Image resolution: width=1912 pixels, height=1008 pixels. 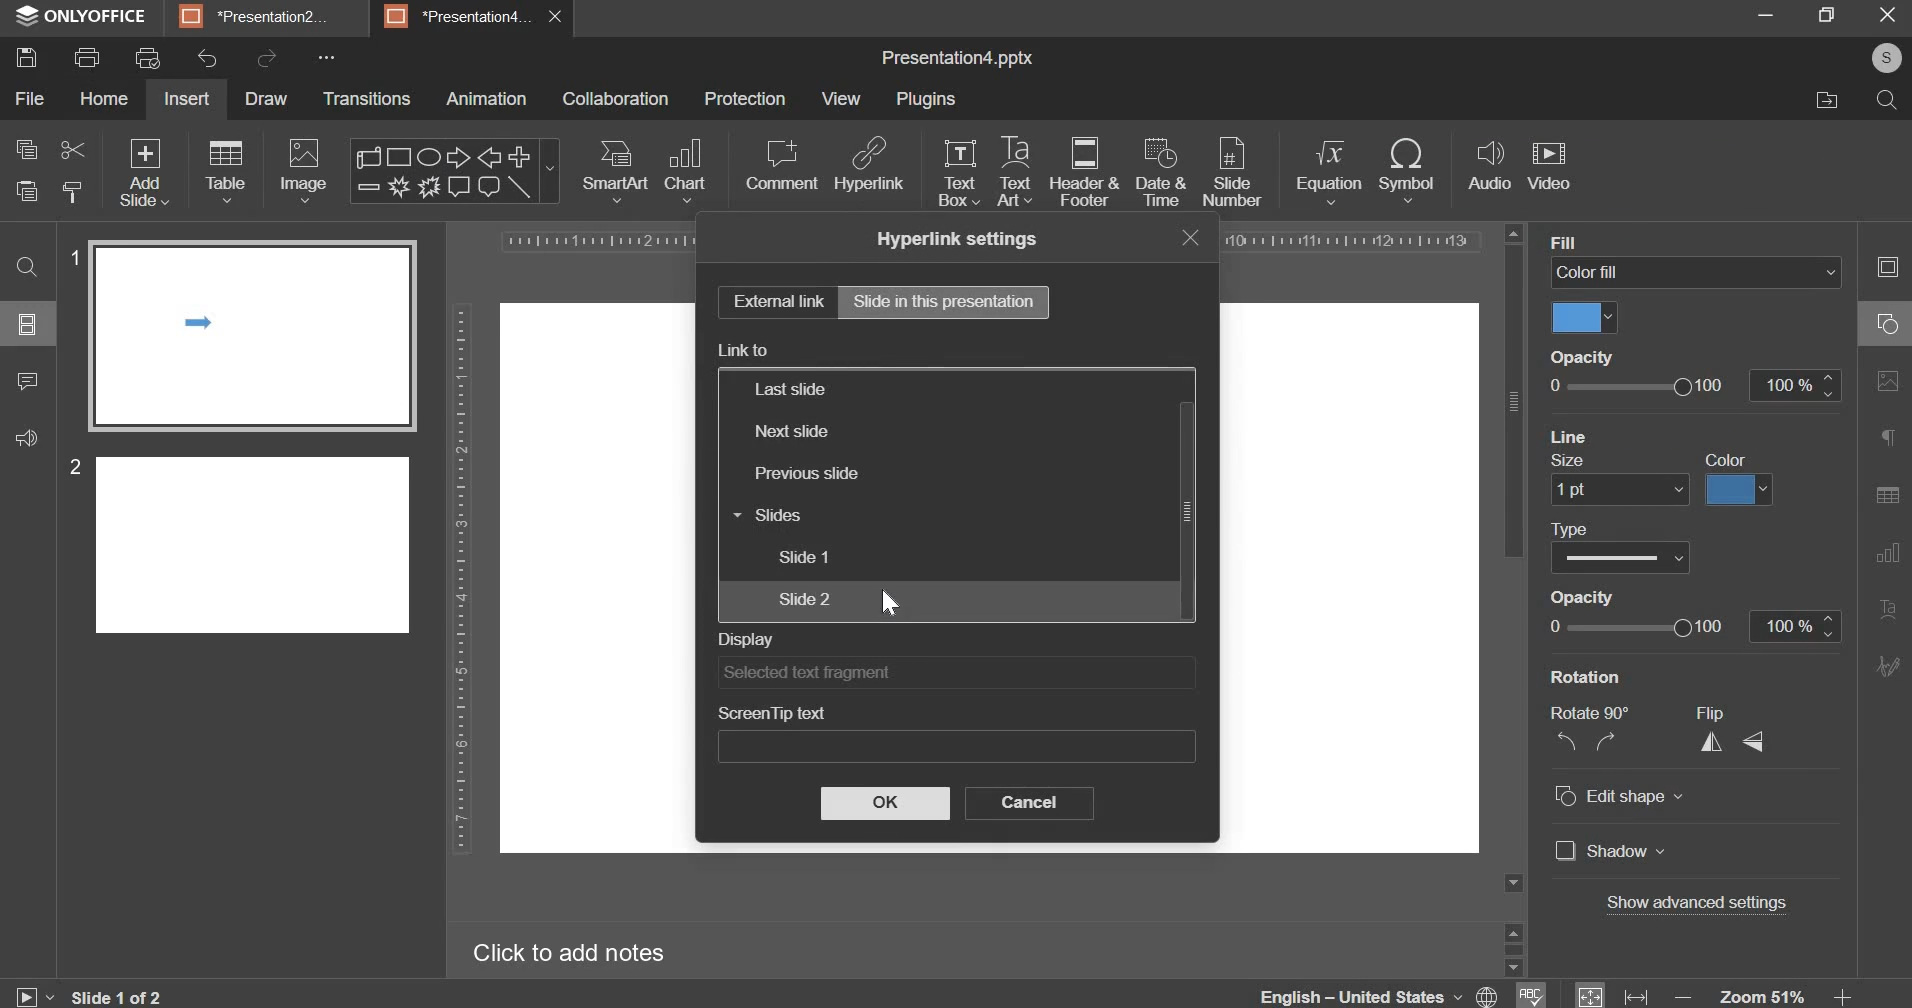 I want to click on , so click(x=1632, y=633).